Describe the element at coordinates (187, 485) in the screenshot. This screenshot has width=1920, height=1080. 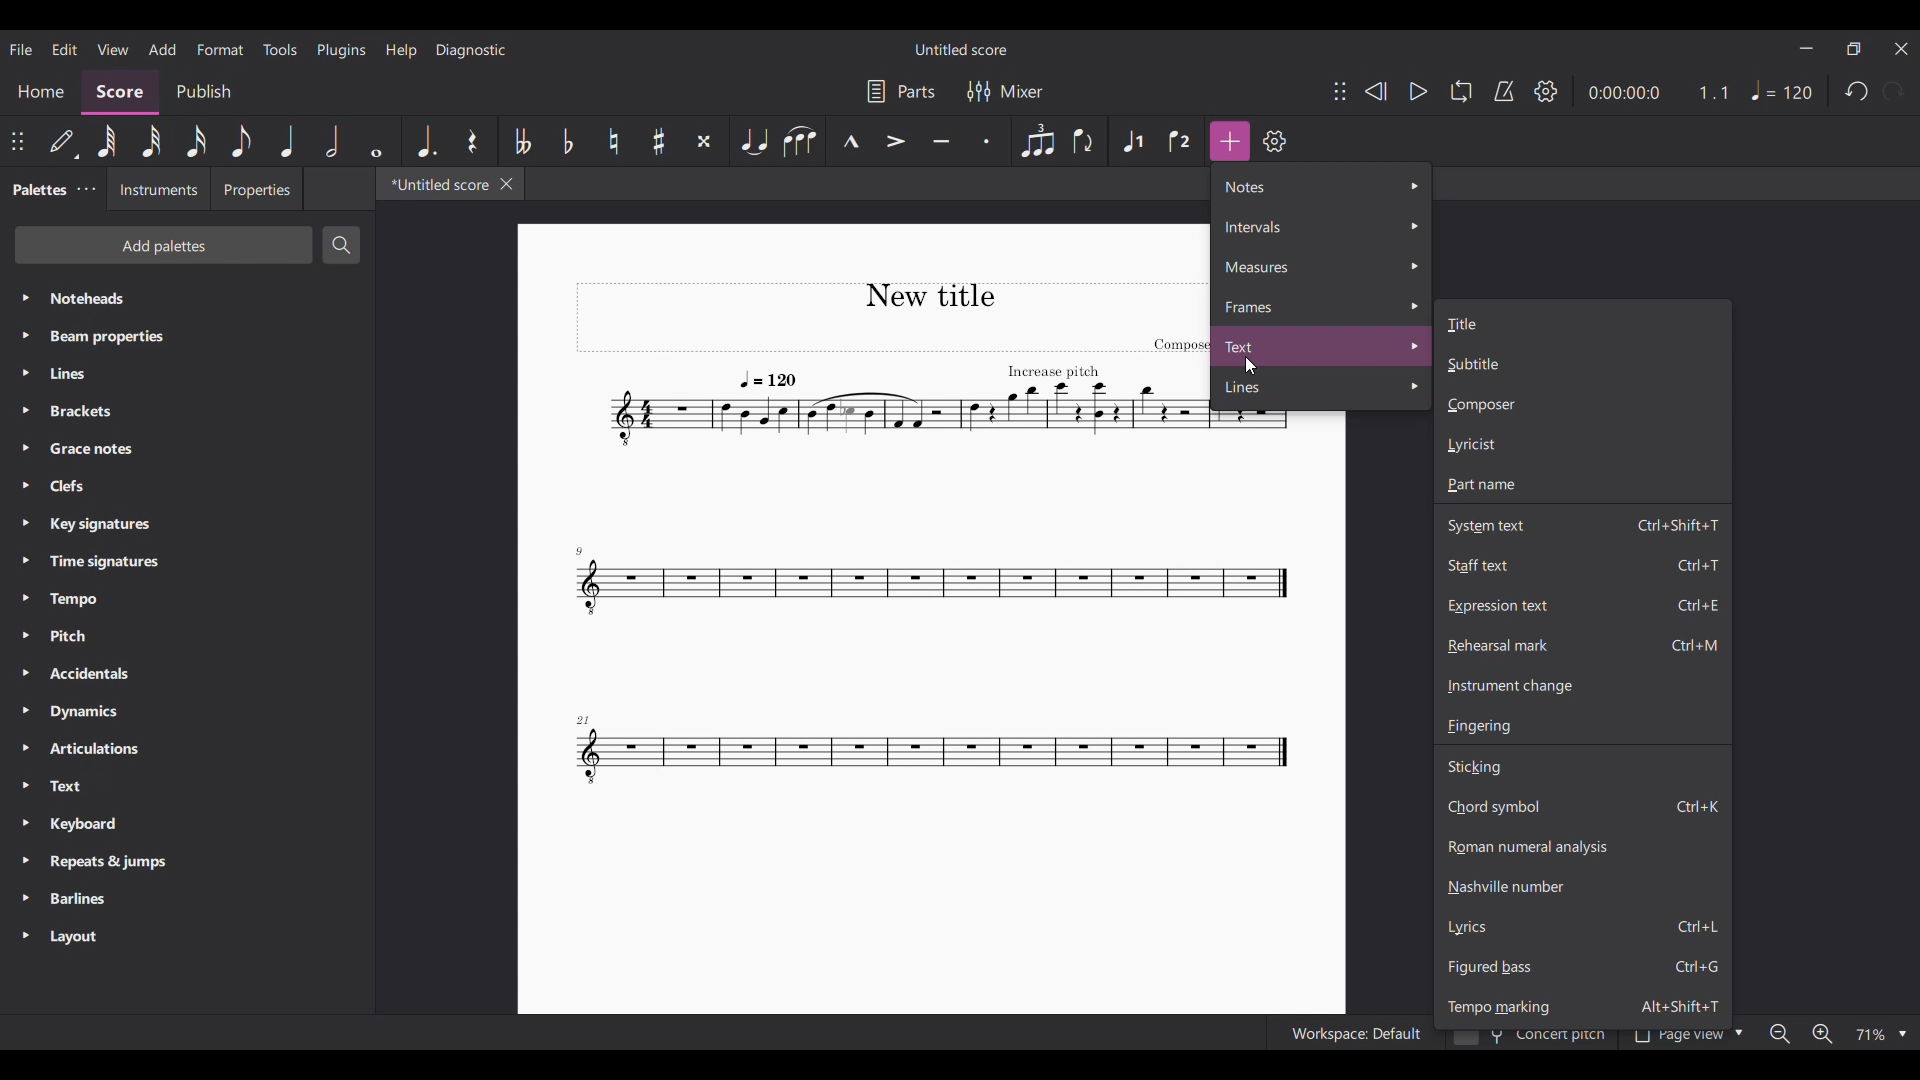
I see `Clefs` at that location.